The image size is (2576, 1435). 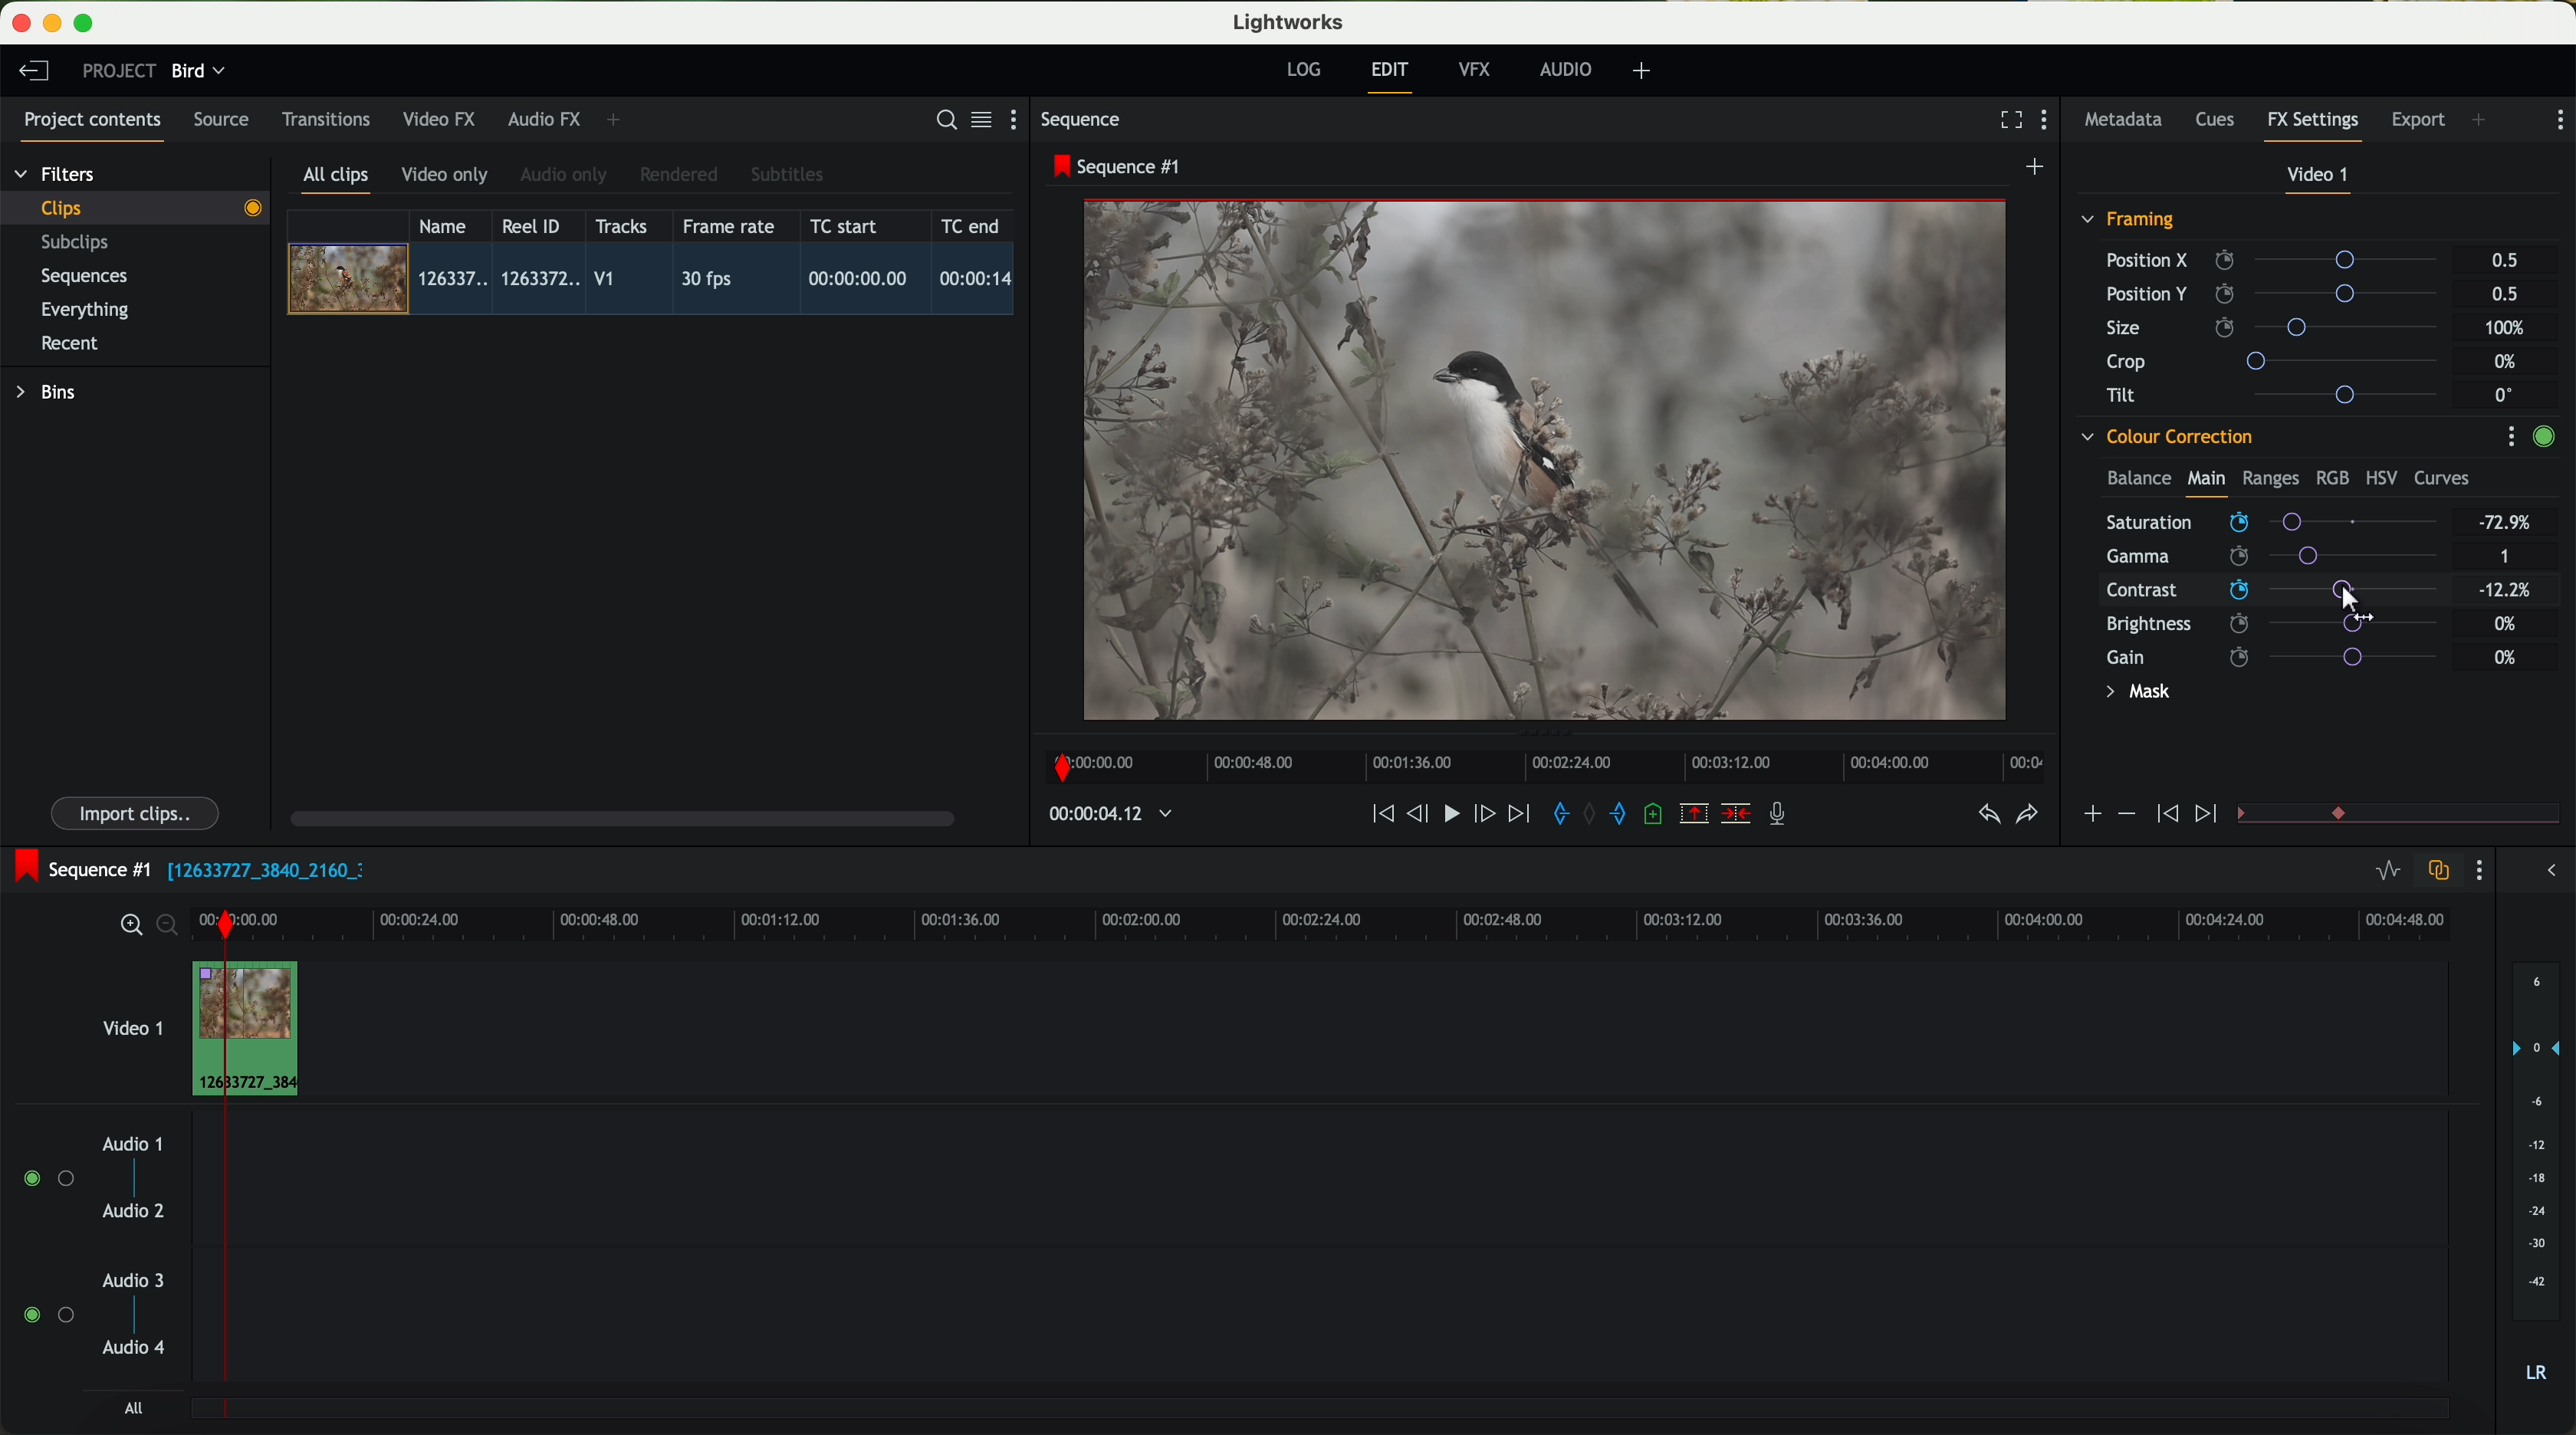 I want to click on add 'out' mark, so click(x=1628, y=812).